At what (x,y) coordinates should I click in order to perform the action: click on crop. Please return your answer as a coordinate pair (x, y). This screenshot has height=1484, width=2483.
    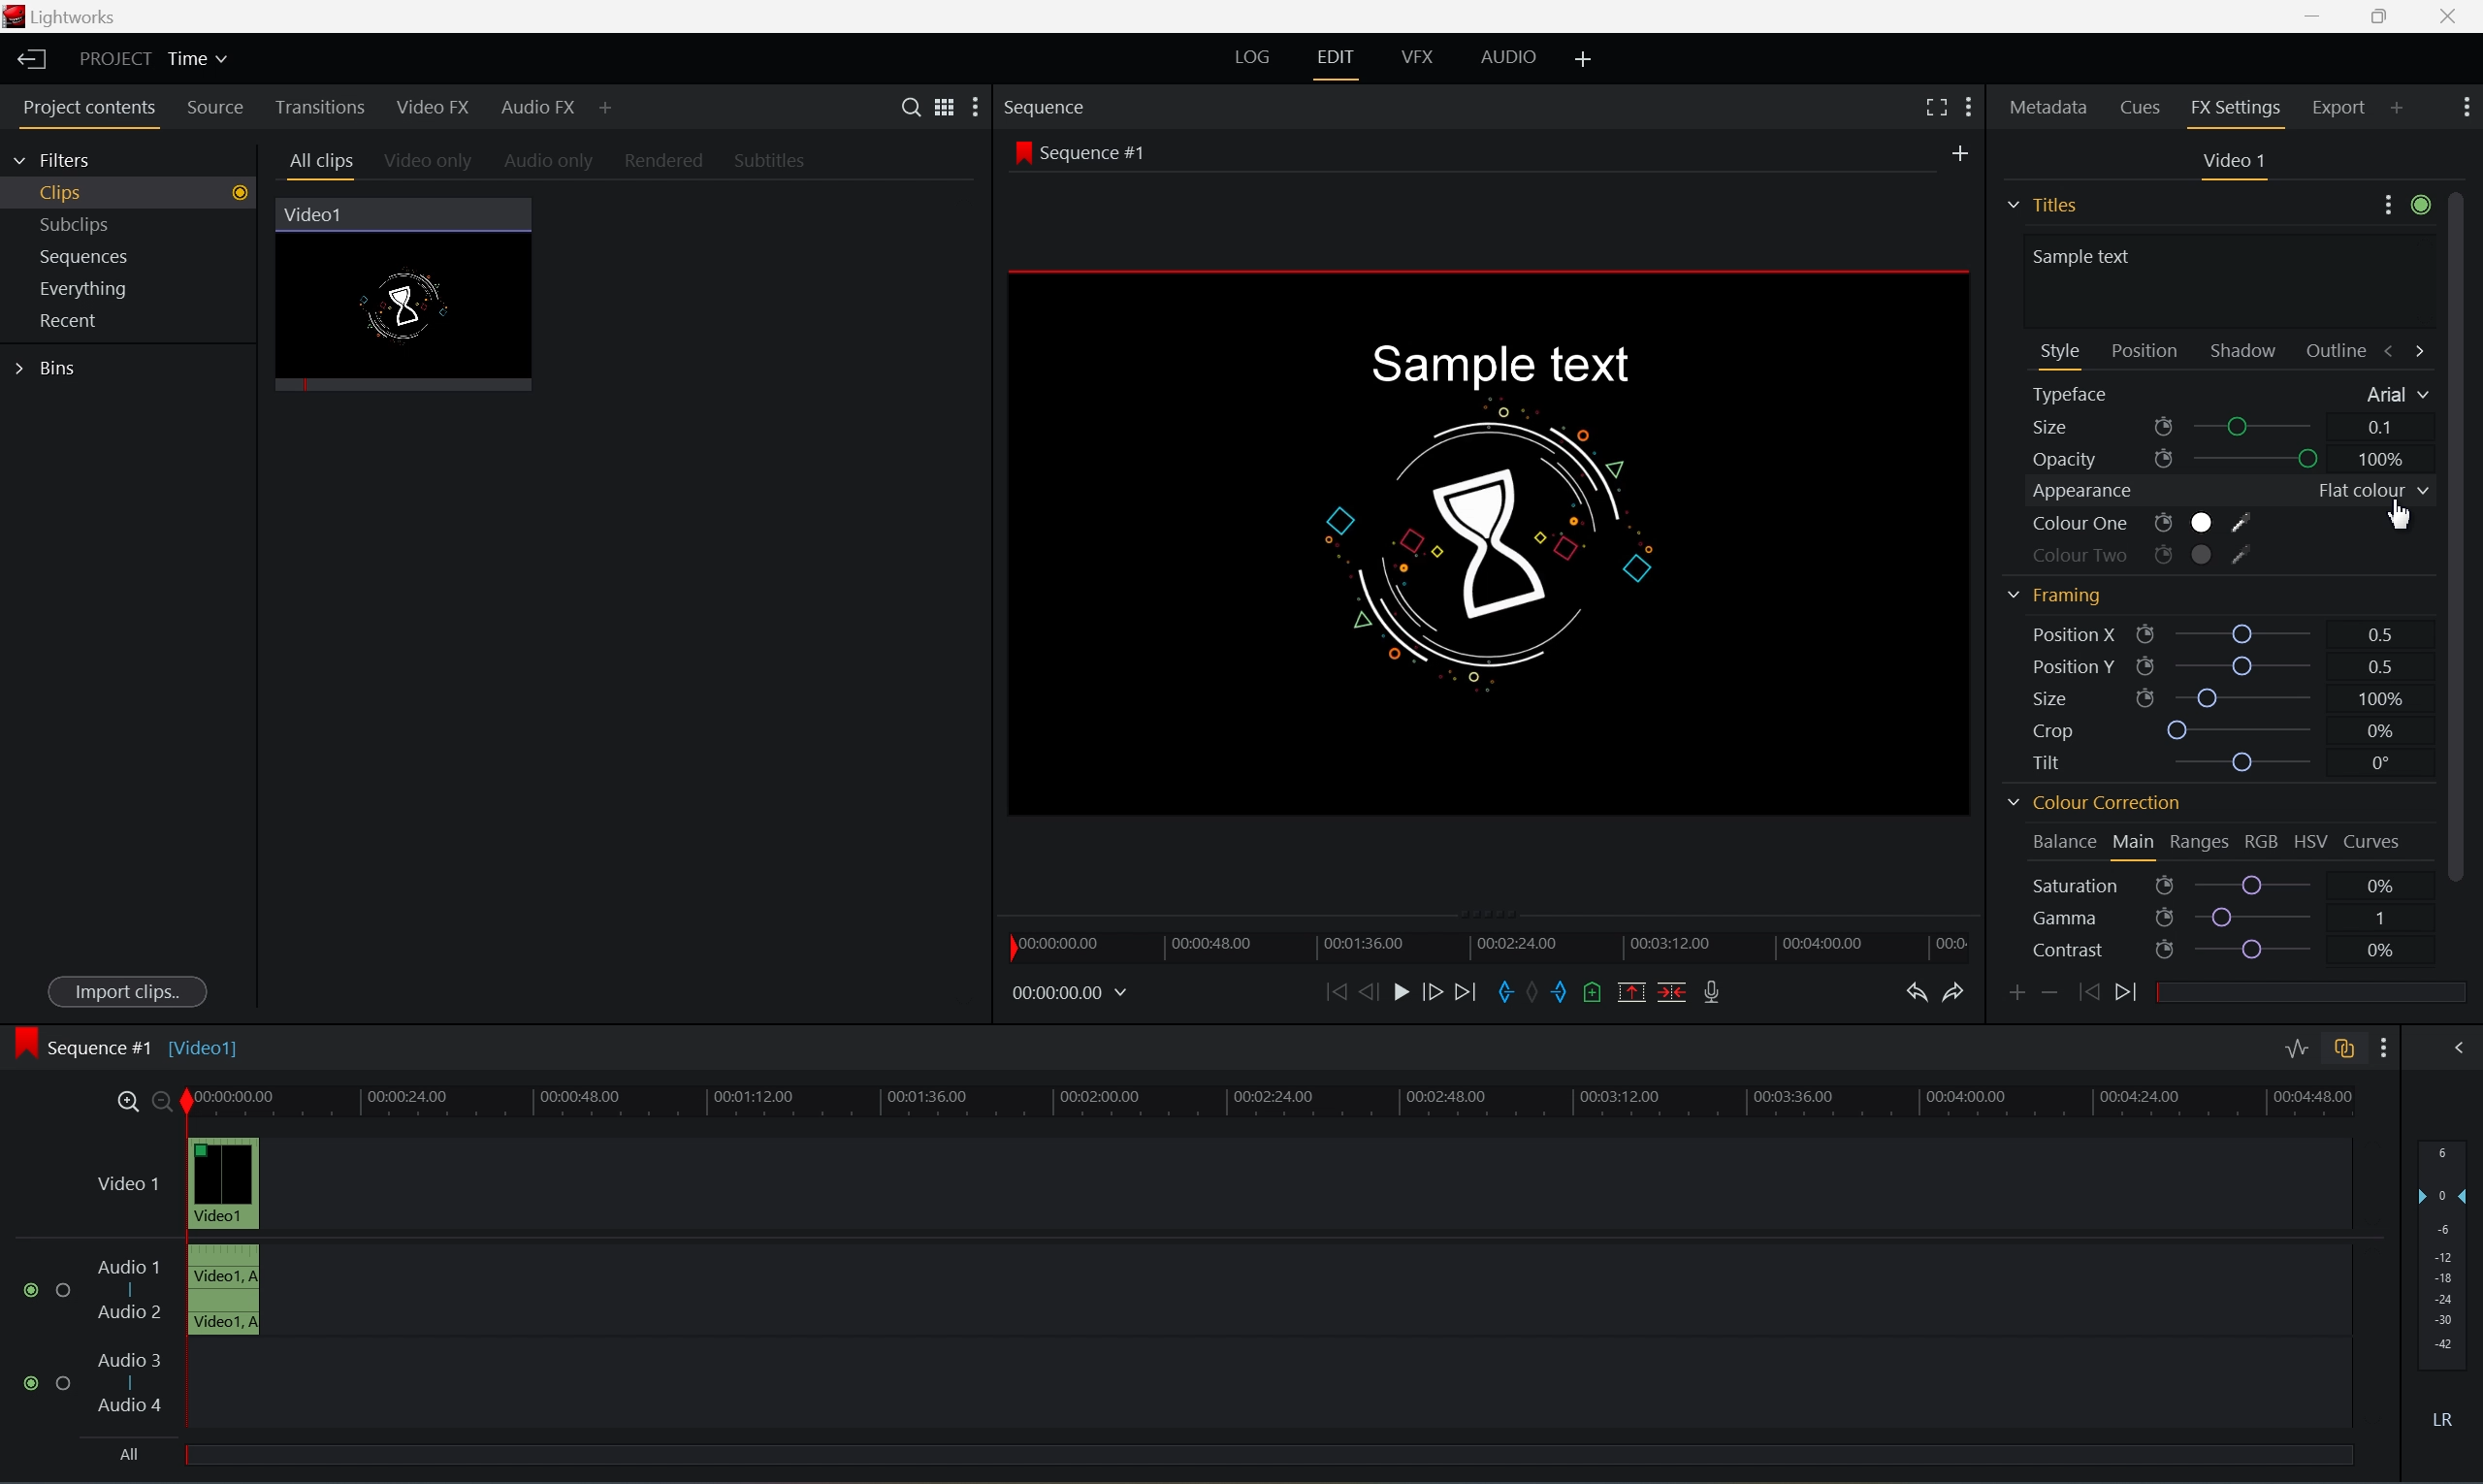
    Looking at the image, I should click on (2060, 732).